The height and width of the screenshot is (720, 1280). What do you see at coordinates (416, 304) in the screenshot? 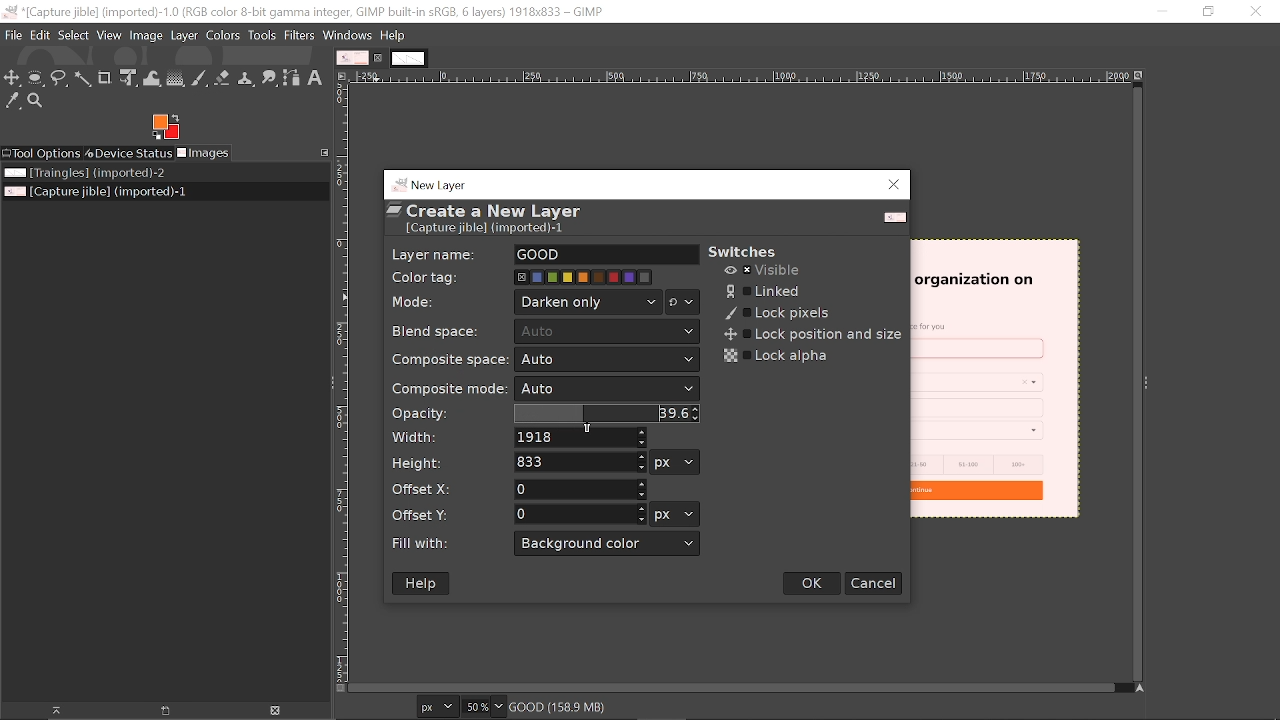
I see `Mode:` at bounding box center [416, 304].